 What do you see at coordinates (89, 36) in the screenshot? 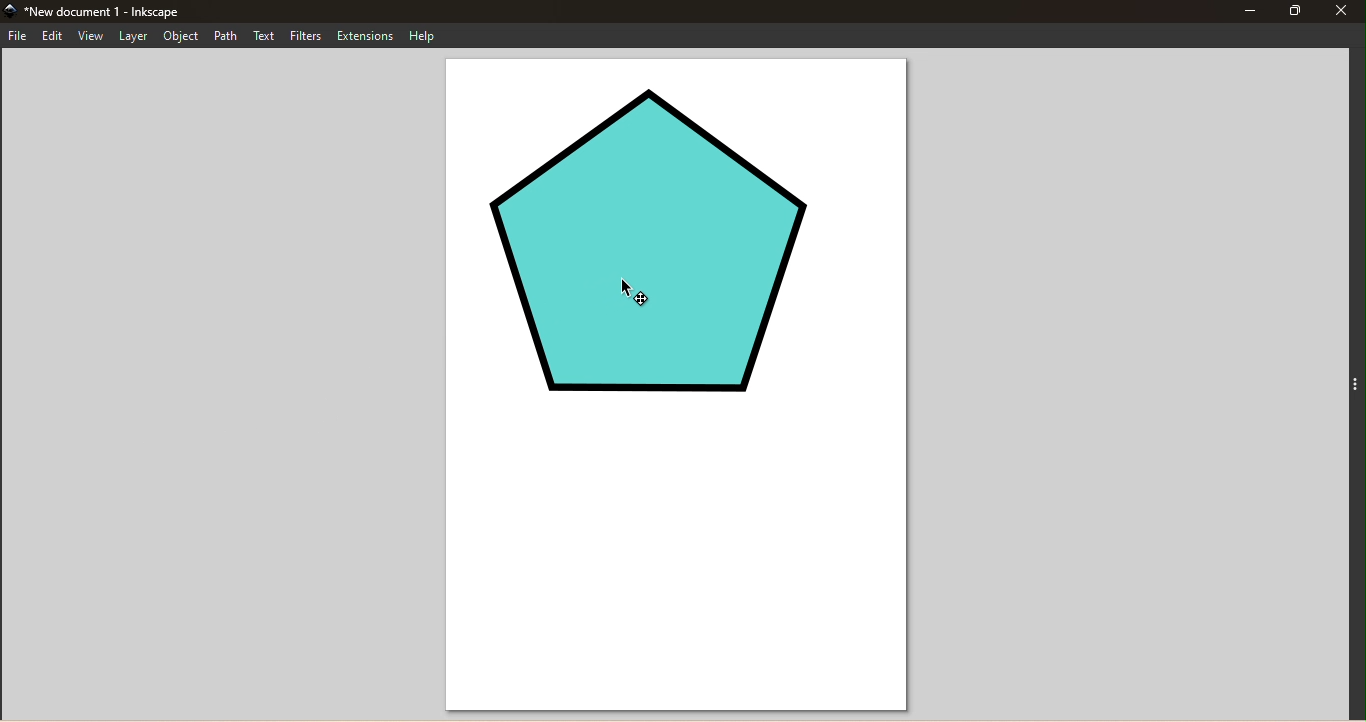
I see `View` at bounding box center [89, 36].